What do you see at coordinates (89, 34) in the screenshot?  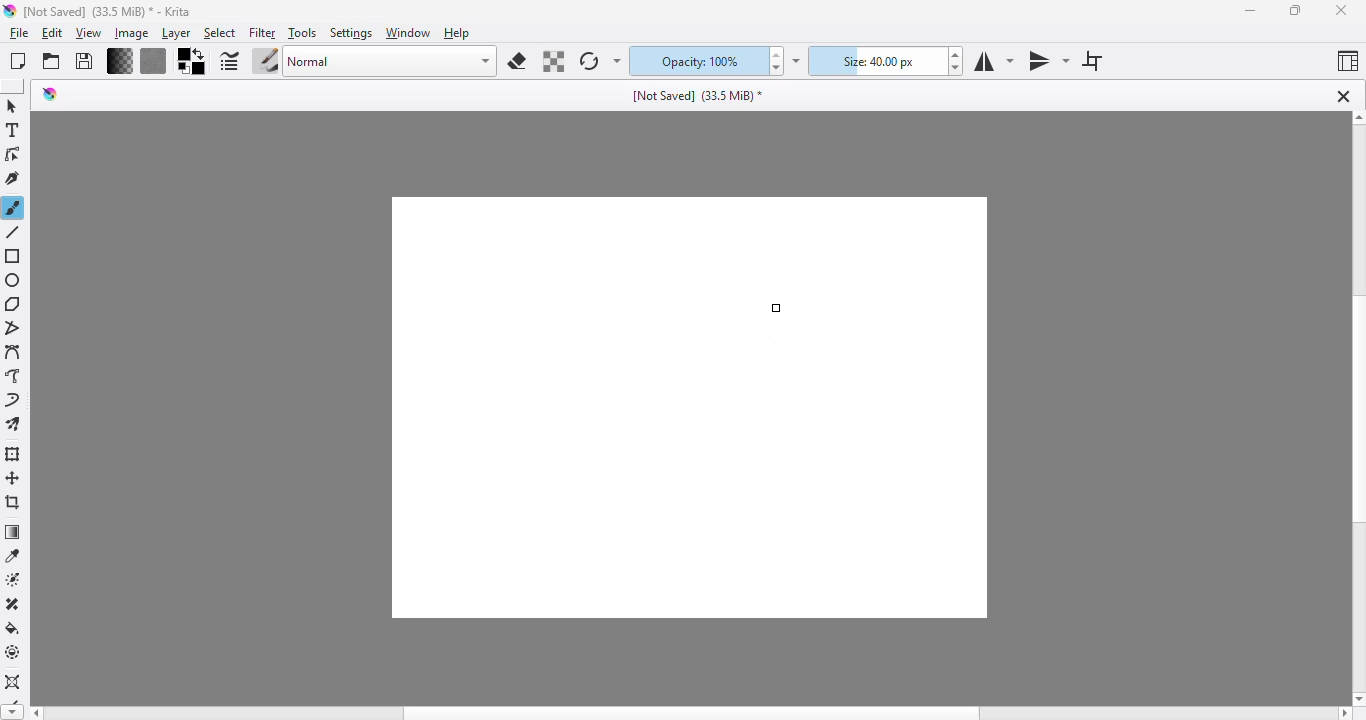 I see `view` at bounding box center [89, 34].